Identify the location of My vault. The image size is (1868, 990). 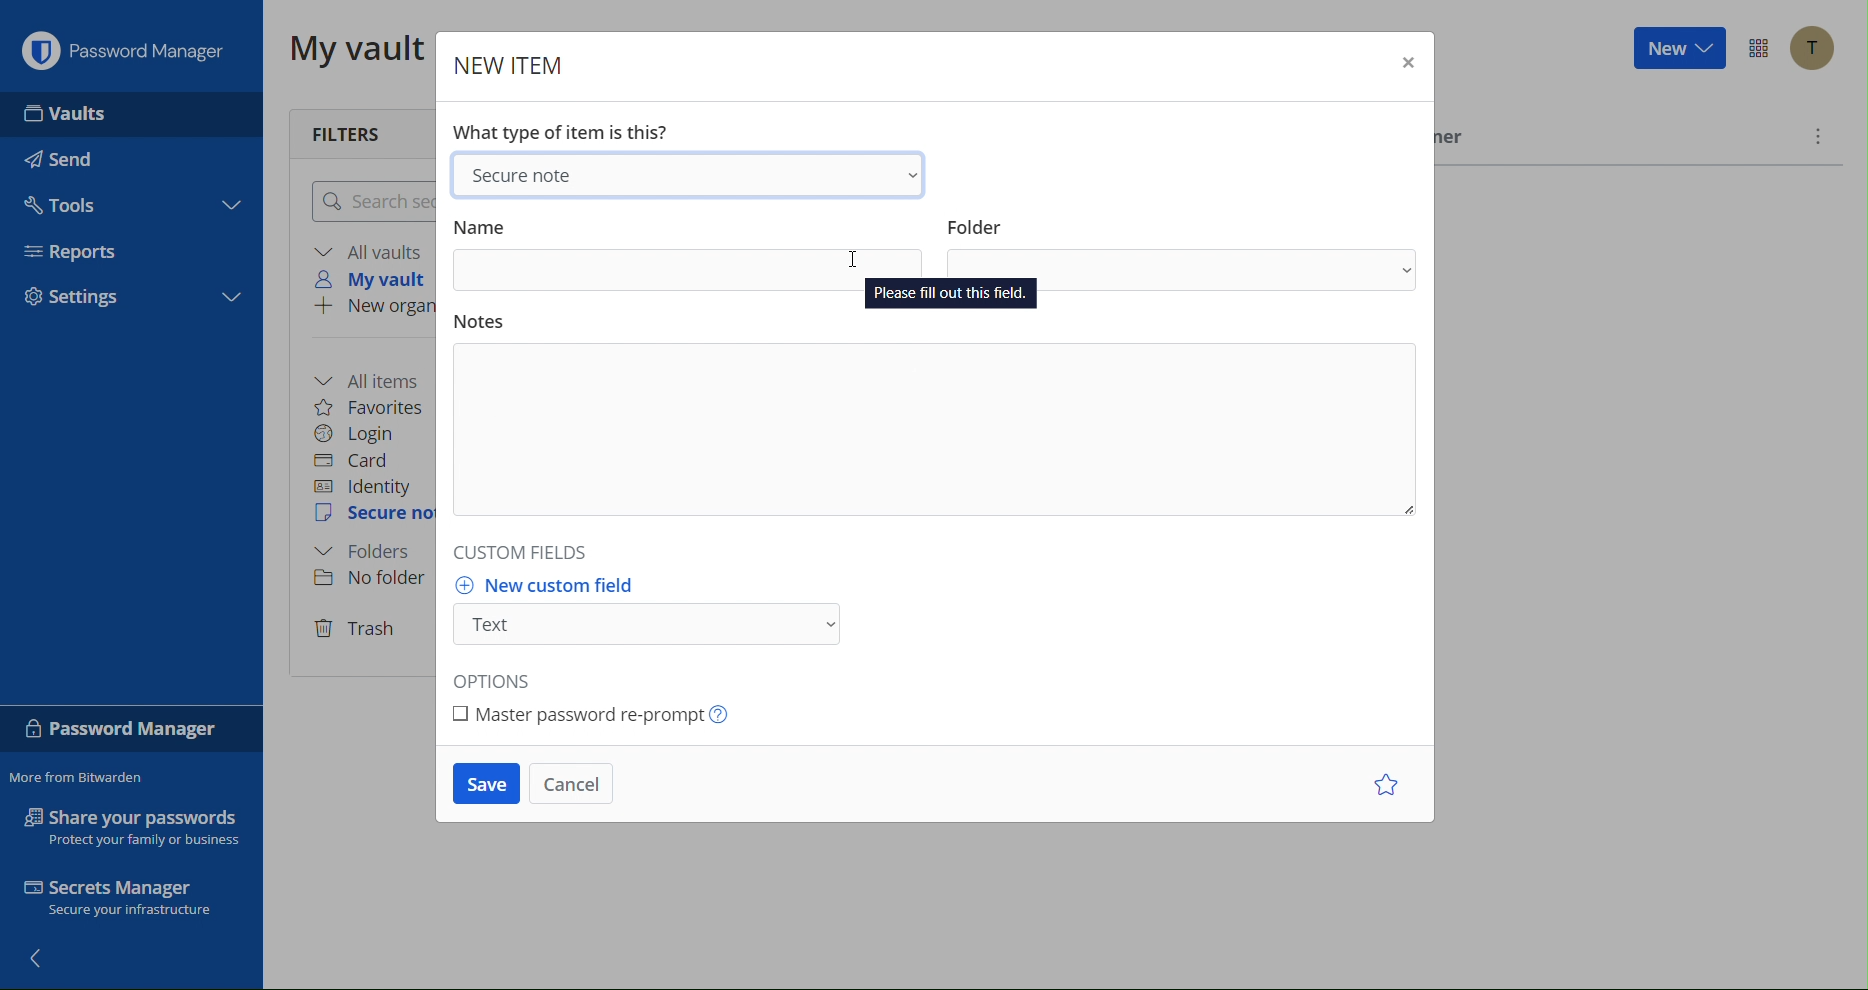
(378, 281).